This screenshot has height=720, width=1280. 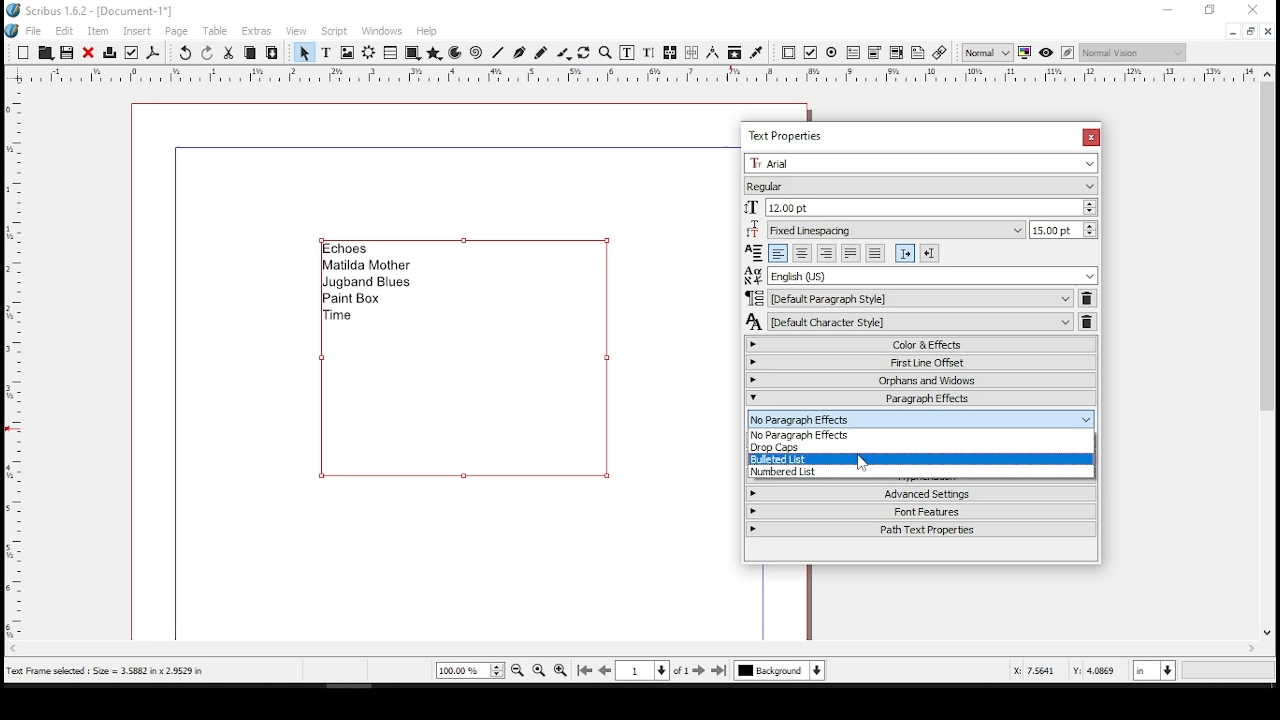 What do you see at coordinates (65, 30) in the screenshot?
I see `edit` at bounding box center [65, 30].